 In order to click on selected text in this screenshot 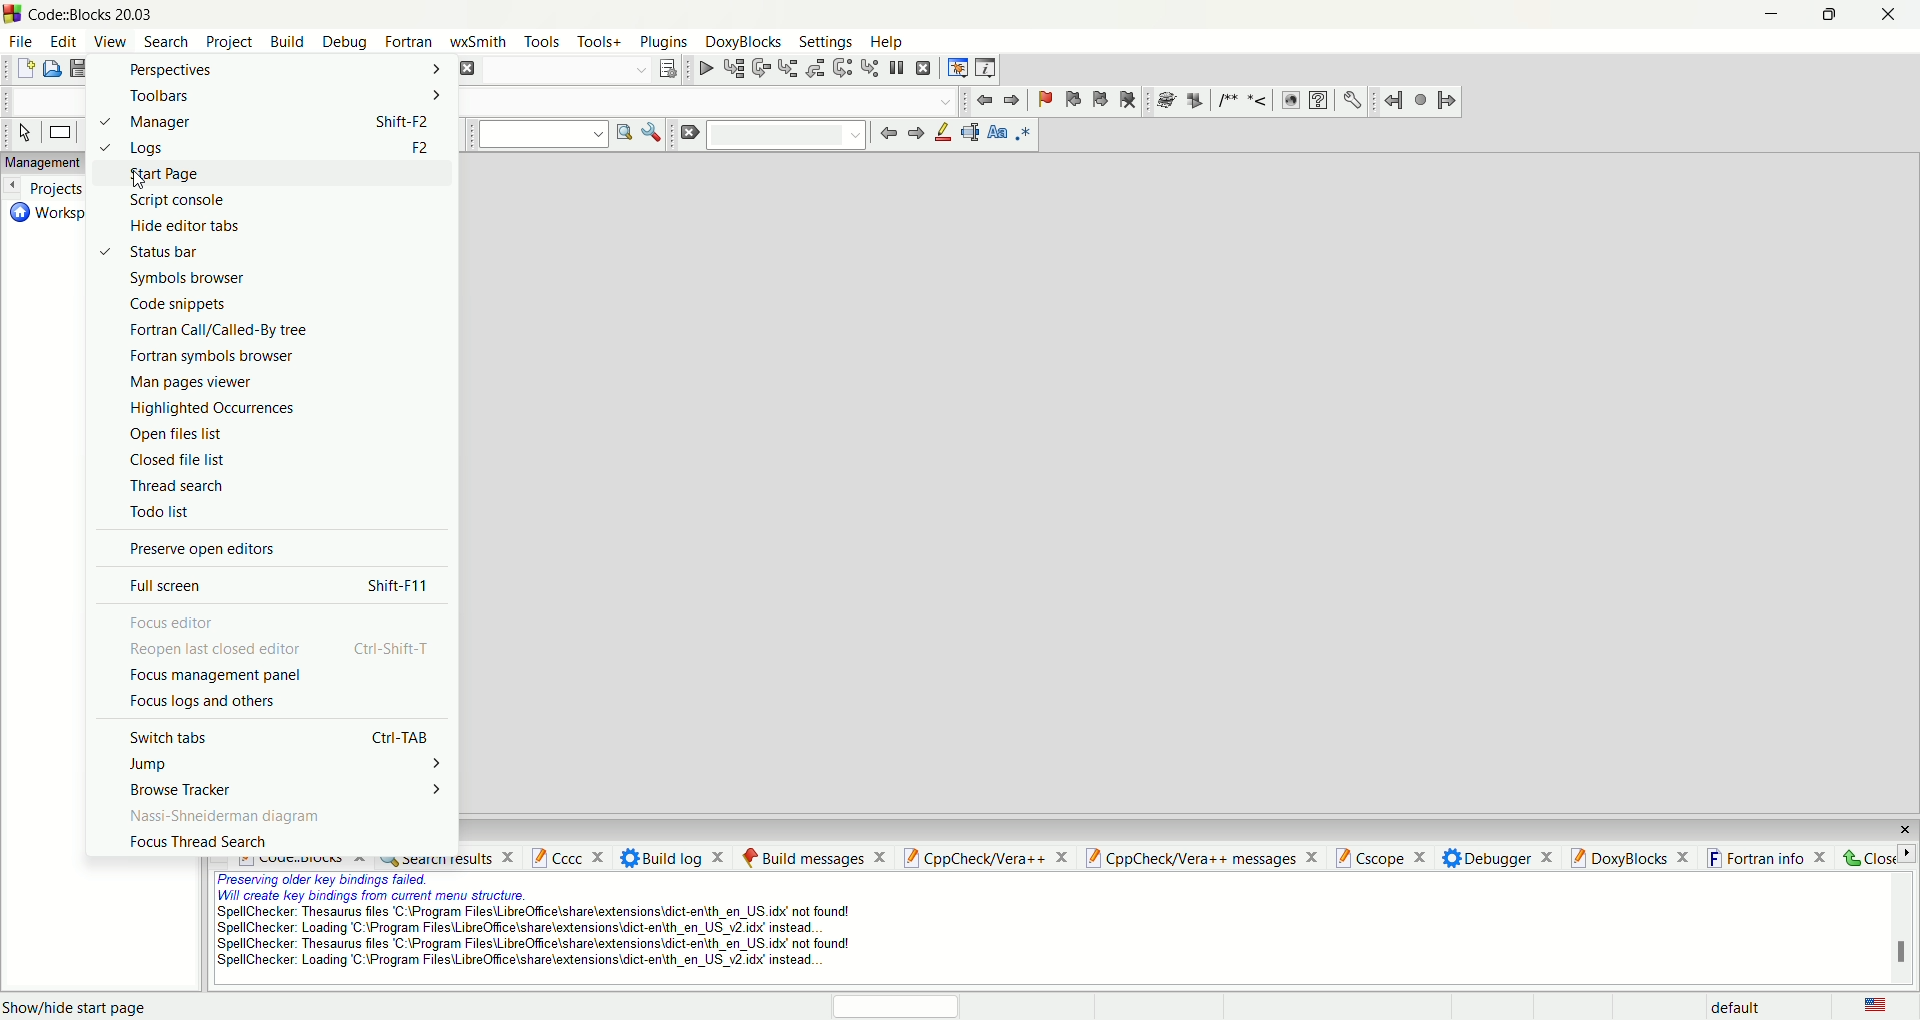, I will do `click(971, 133)`.